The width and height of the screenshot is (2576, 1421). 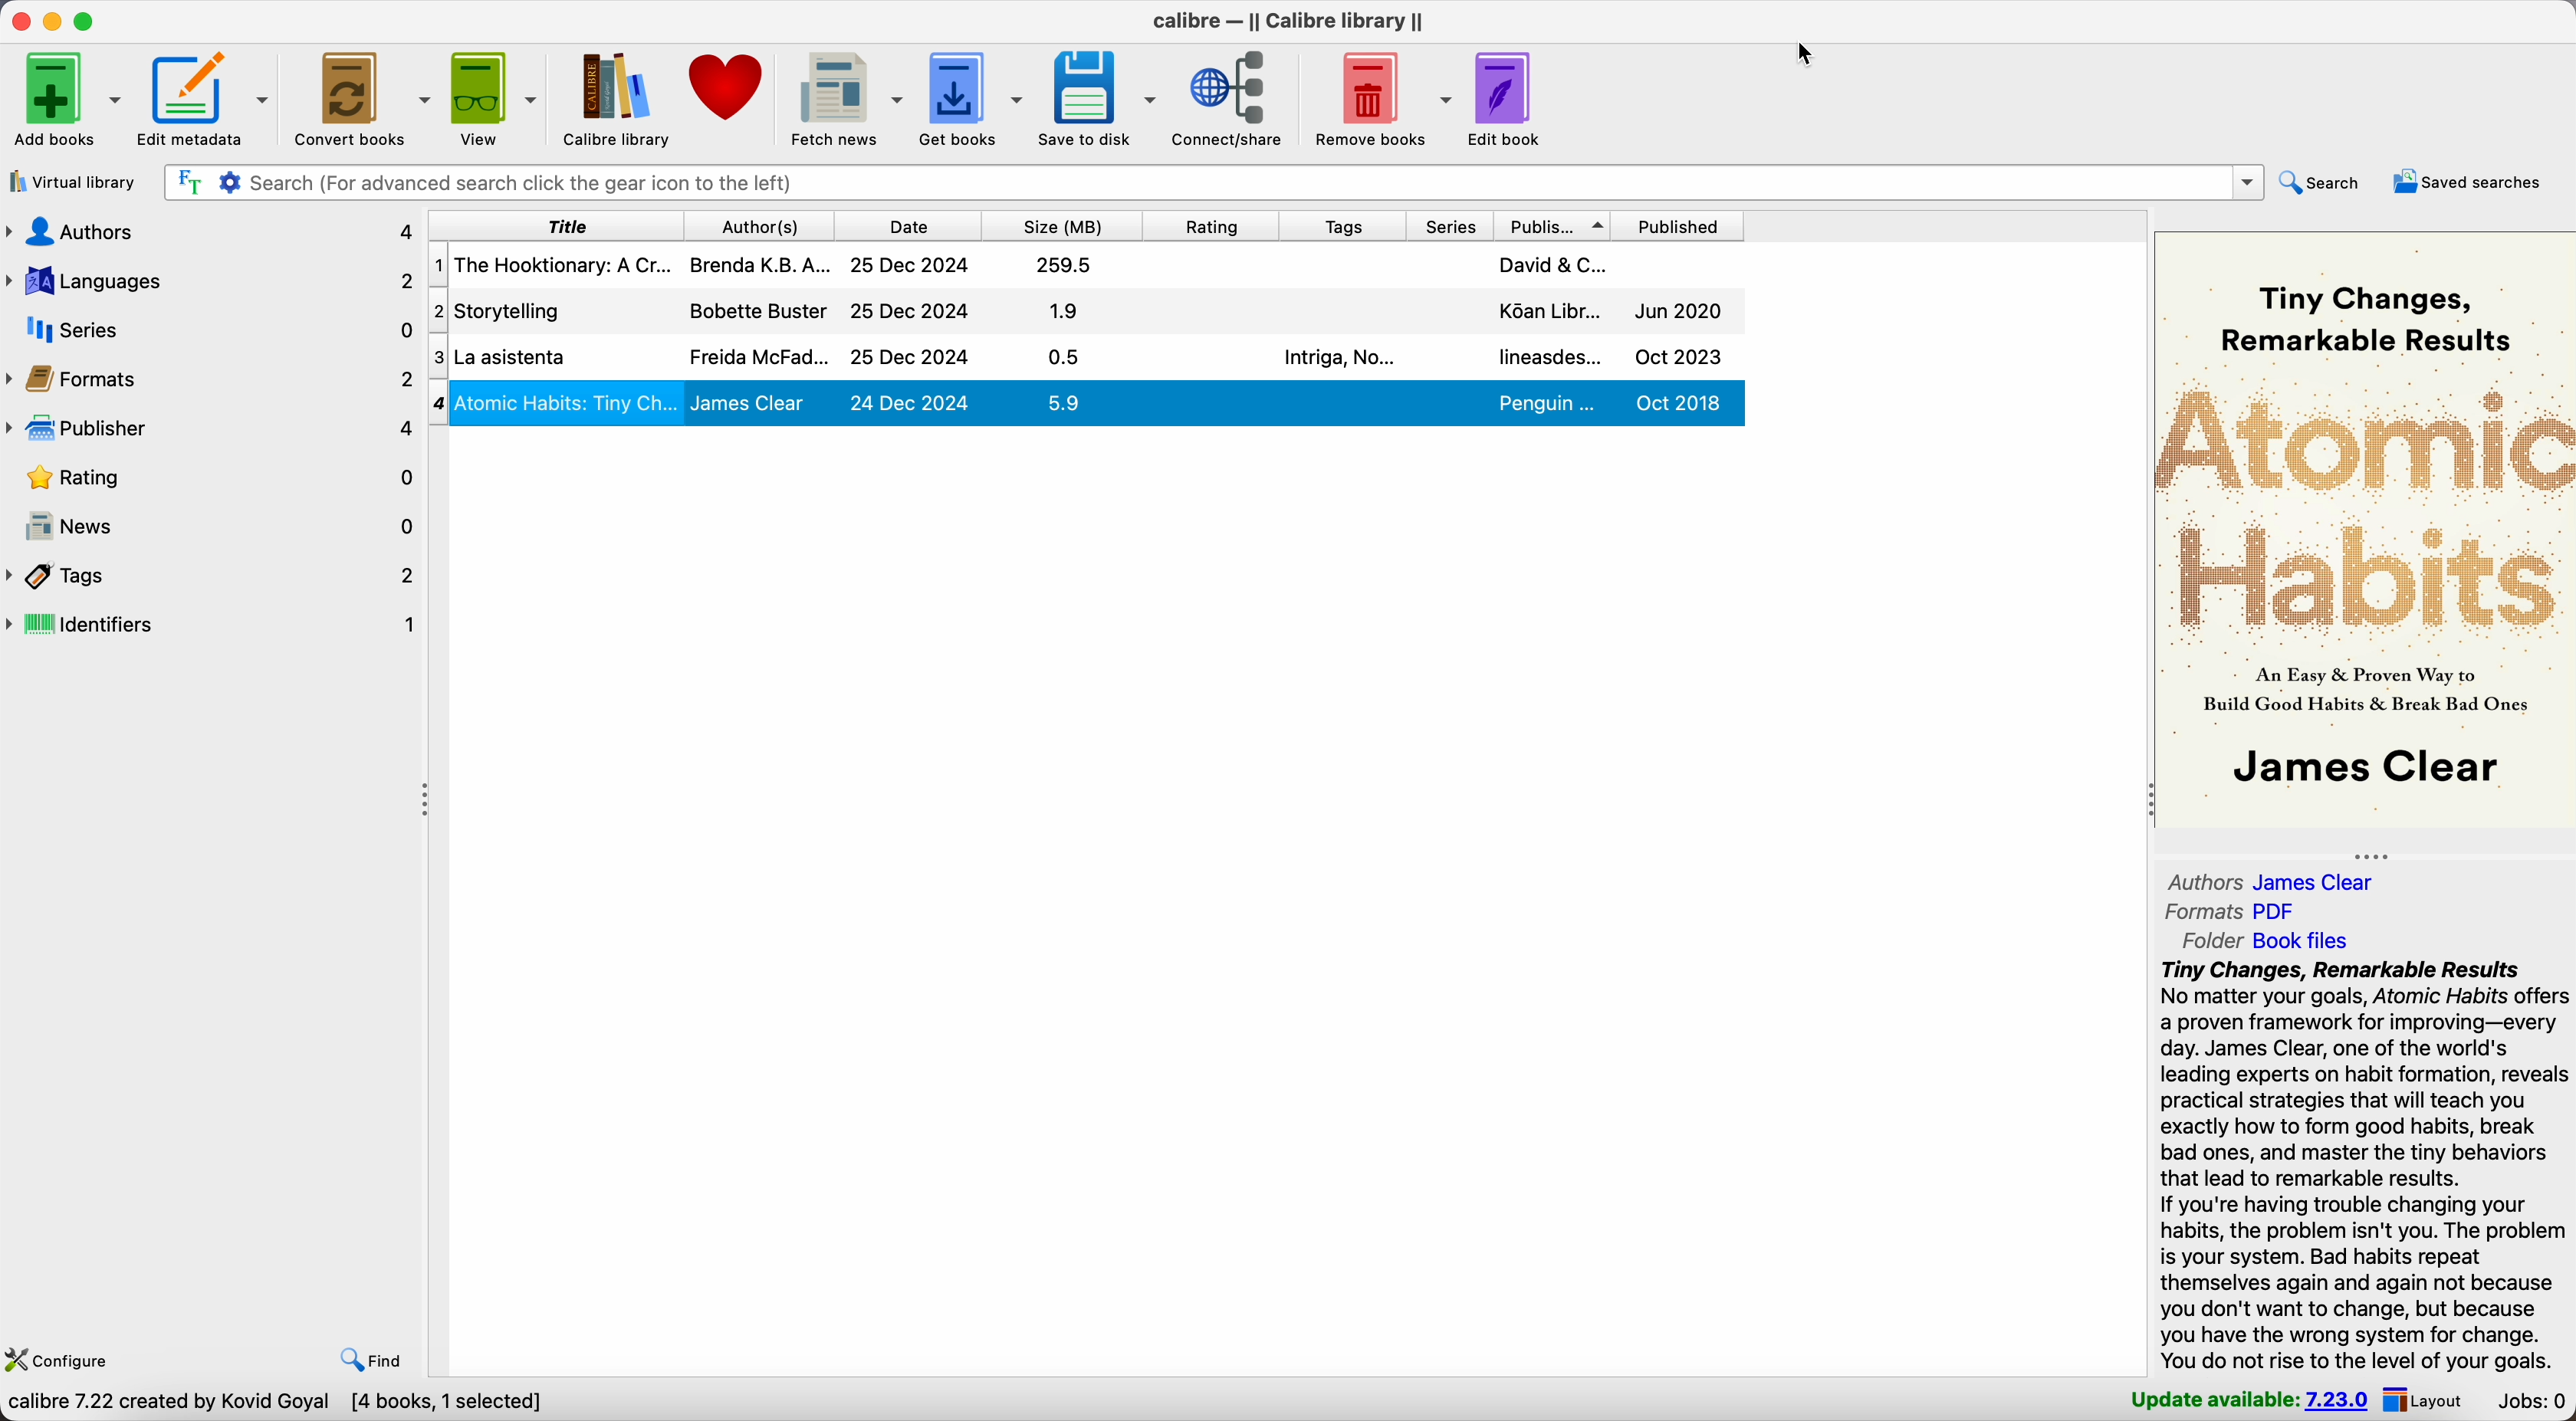 What do you see at coordinates (211, 332) in the screenshot?
I see `series` at bounding box center [211, 332].